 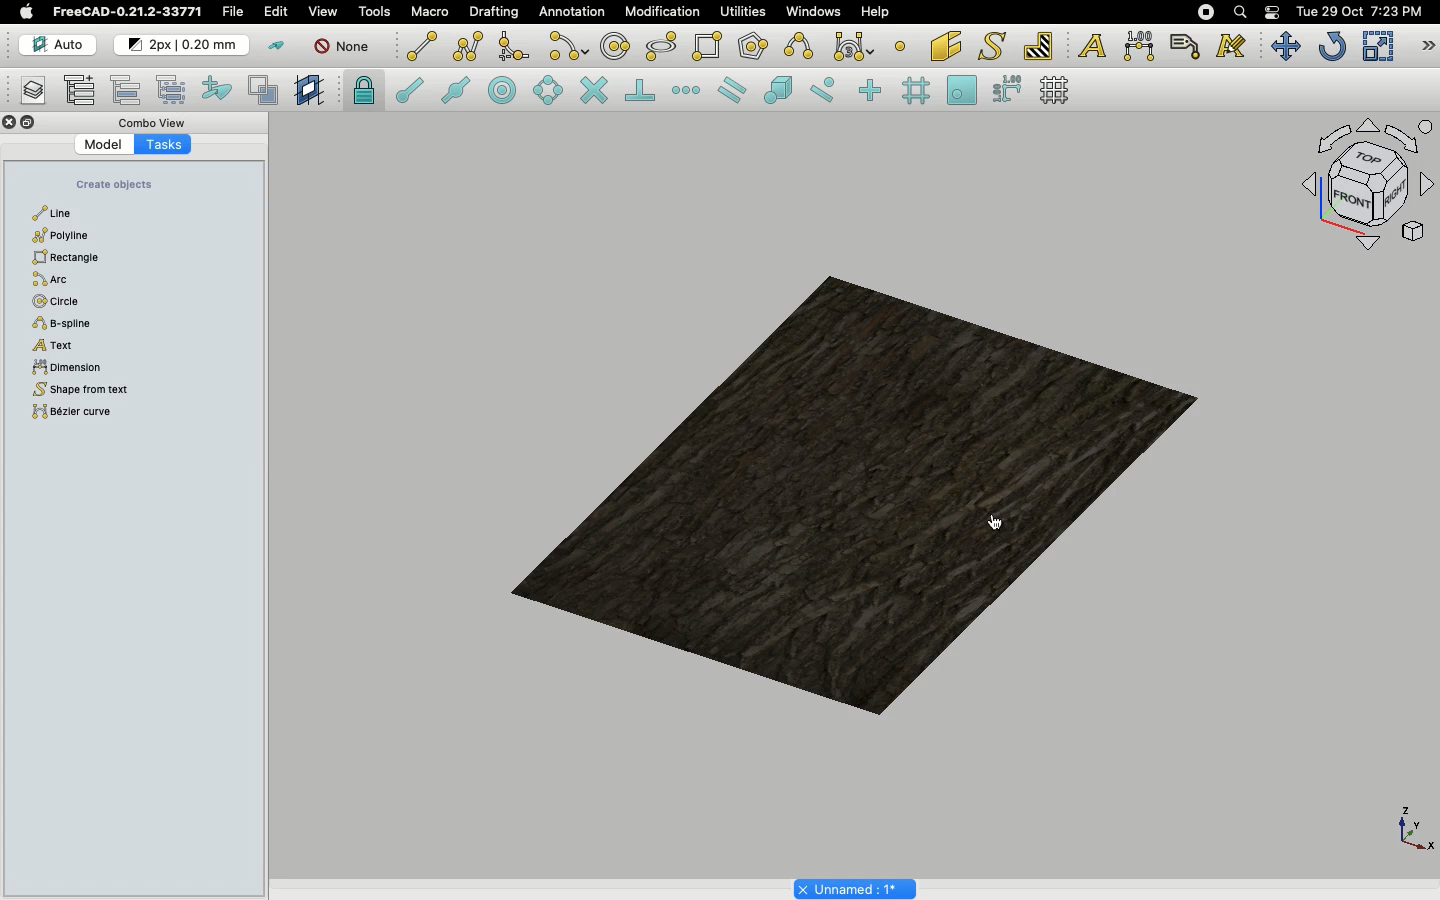 What do you see at coordinates (593, 88) in the screenshot?
I see `Snap intersection` at bounding box center [593, 88].